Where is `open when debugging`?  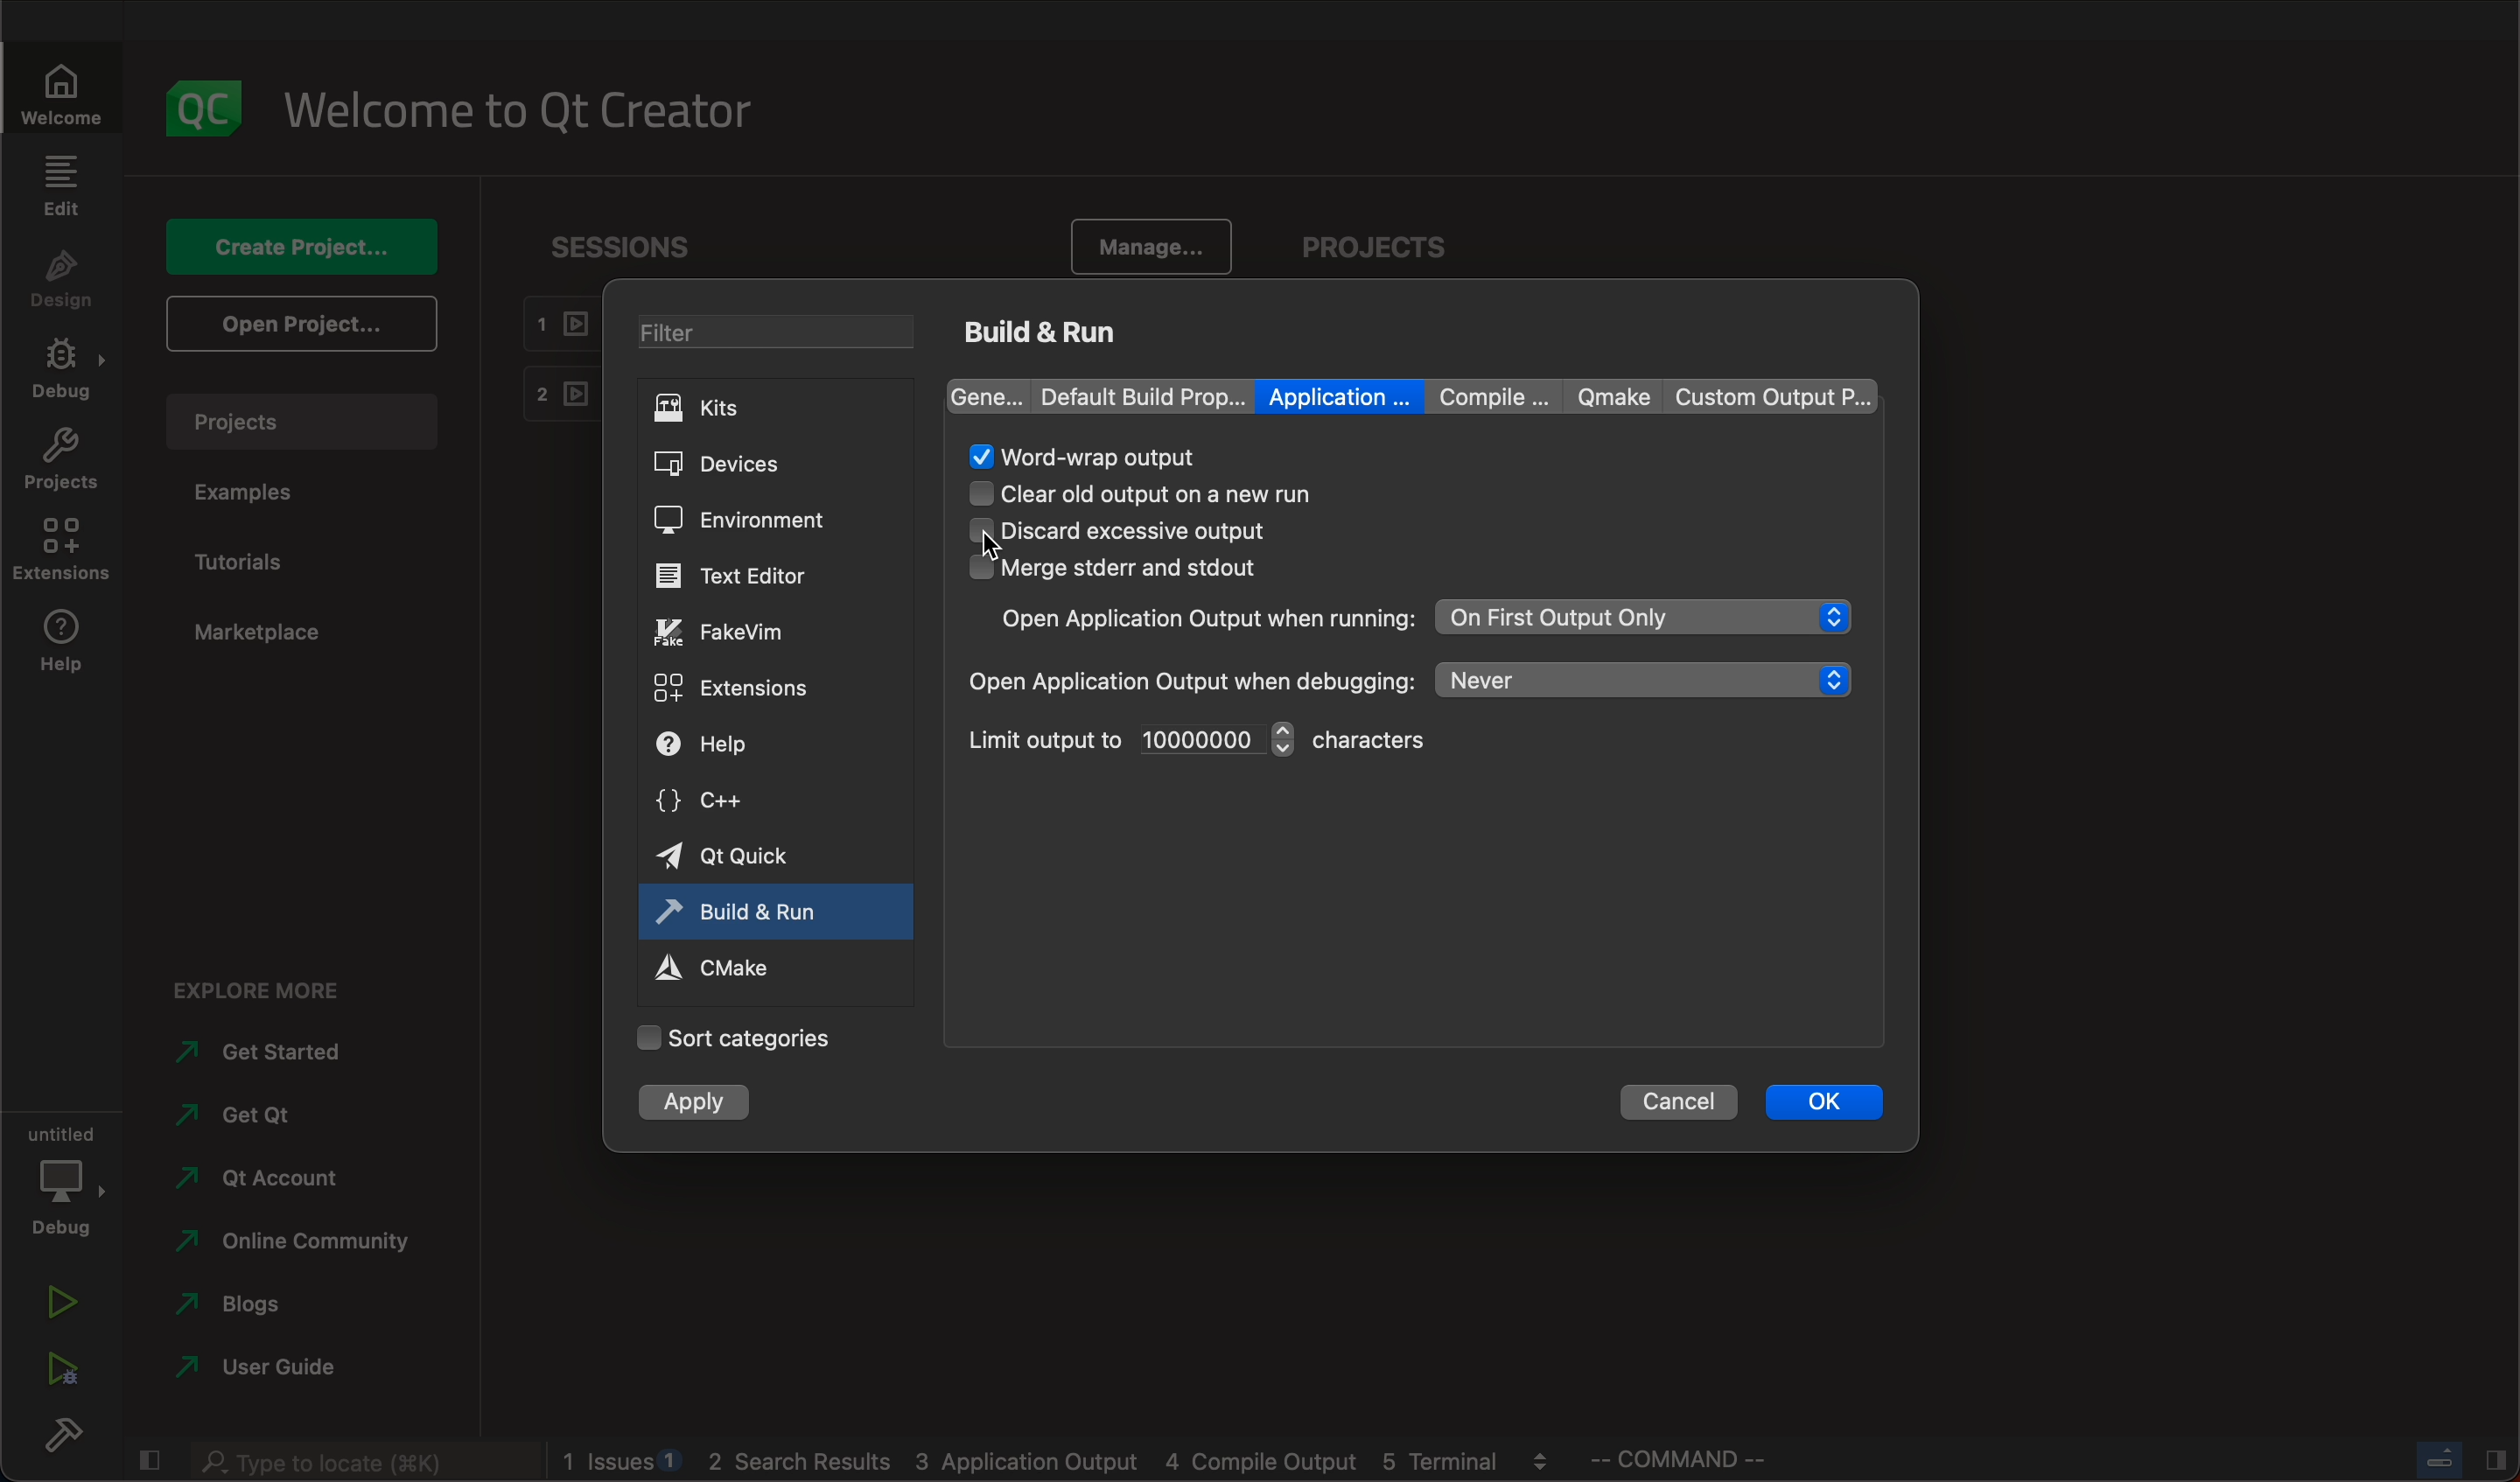 open when debugging is located at coordinates (1190, 680).